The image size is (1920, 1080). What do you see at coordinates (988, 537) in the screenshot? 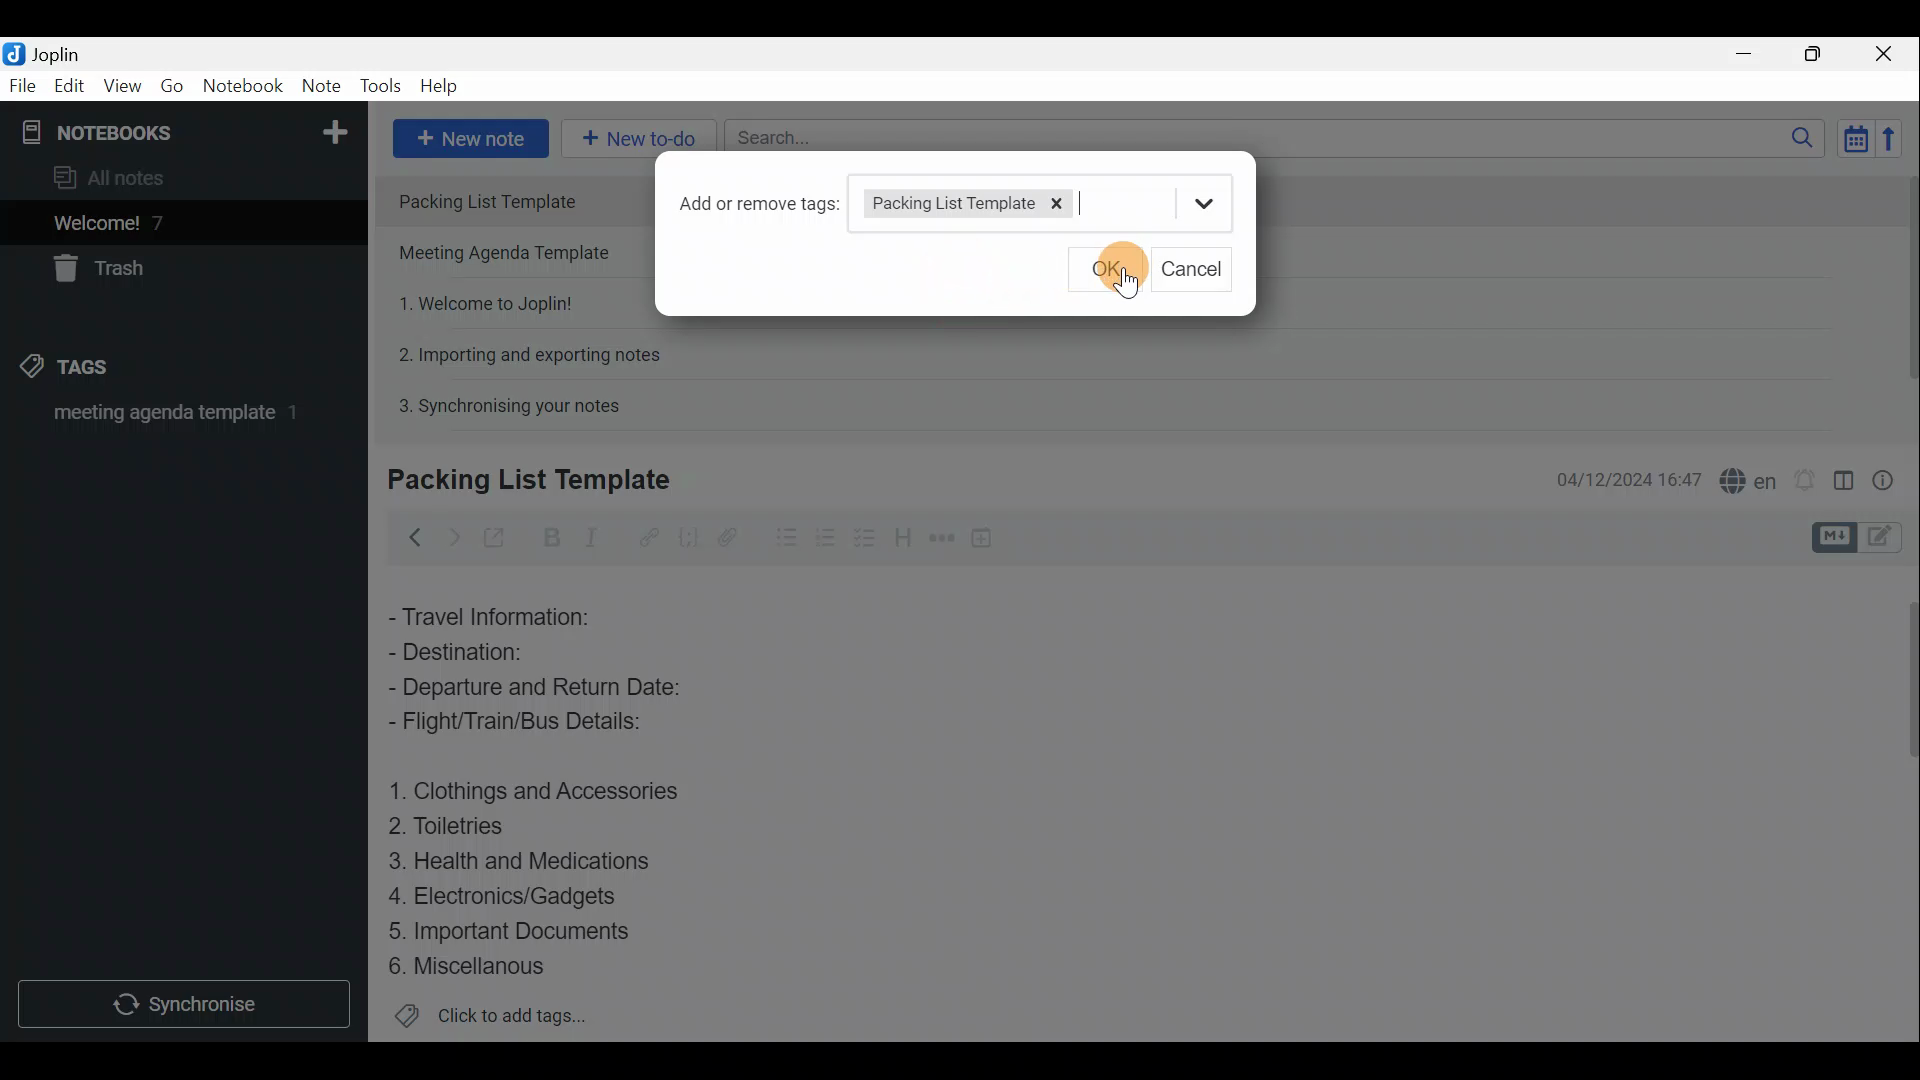
I see `Insert time` at bounding box center [988, 537].